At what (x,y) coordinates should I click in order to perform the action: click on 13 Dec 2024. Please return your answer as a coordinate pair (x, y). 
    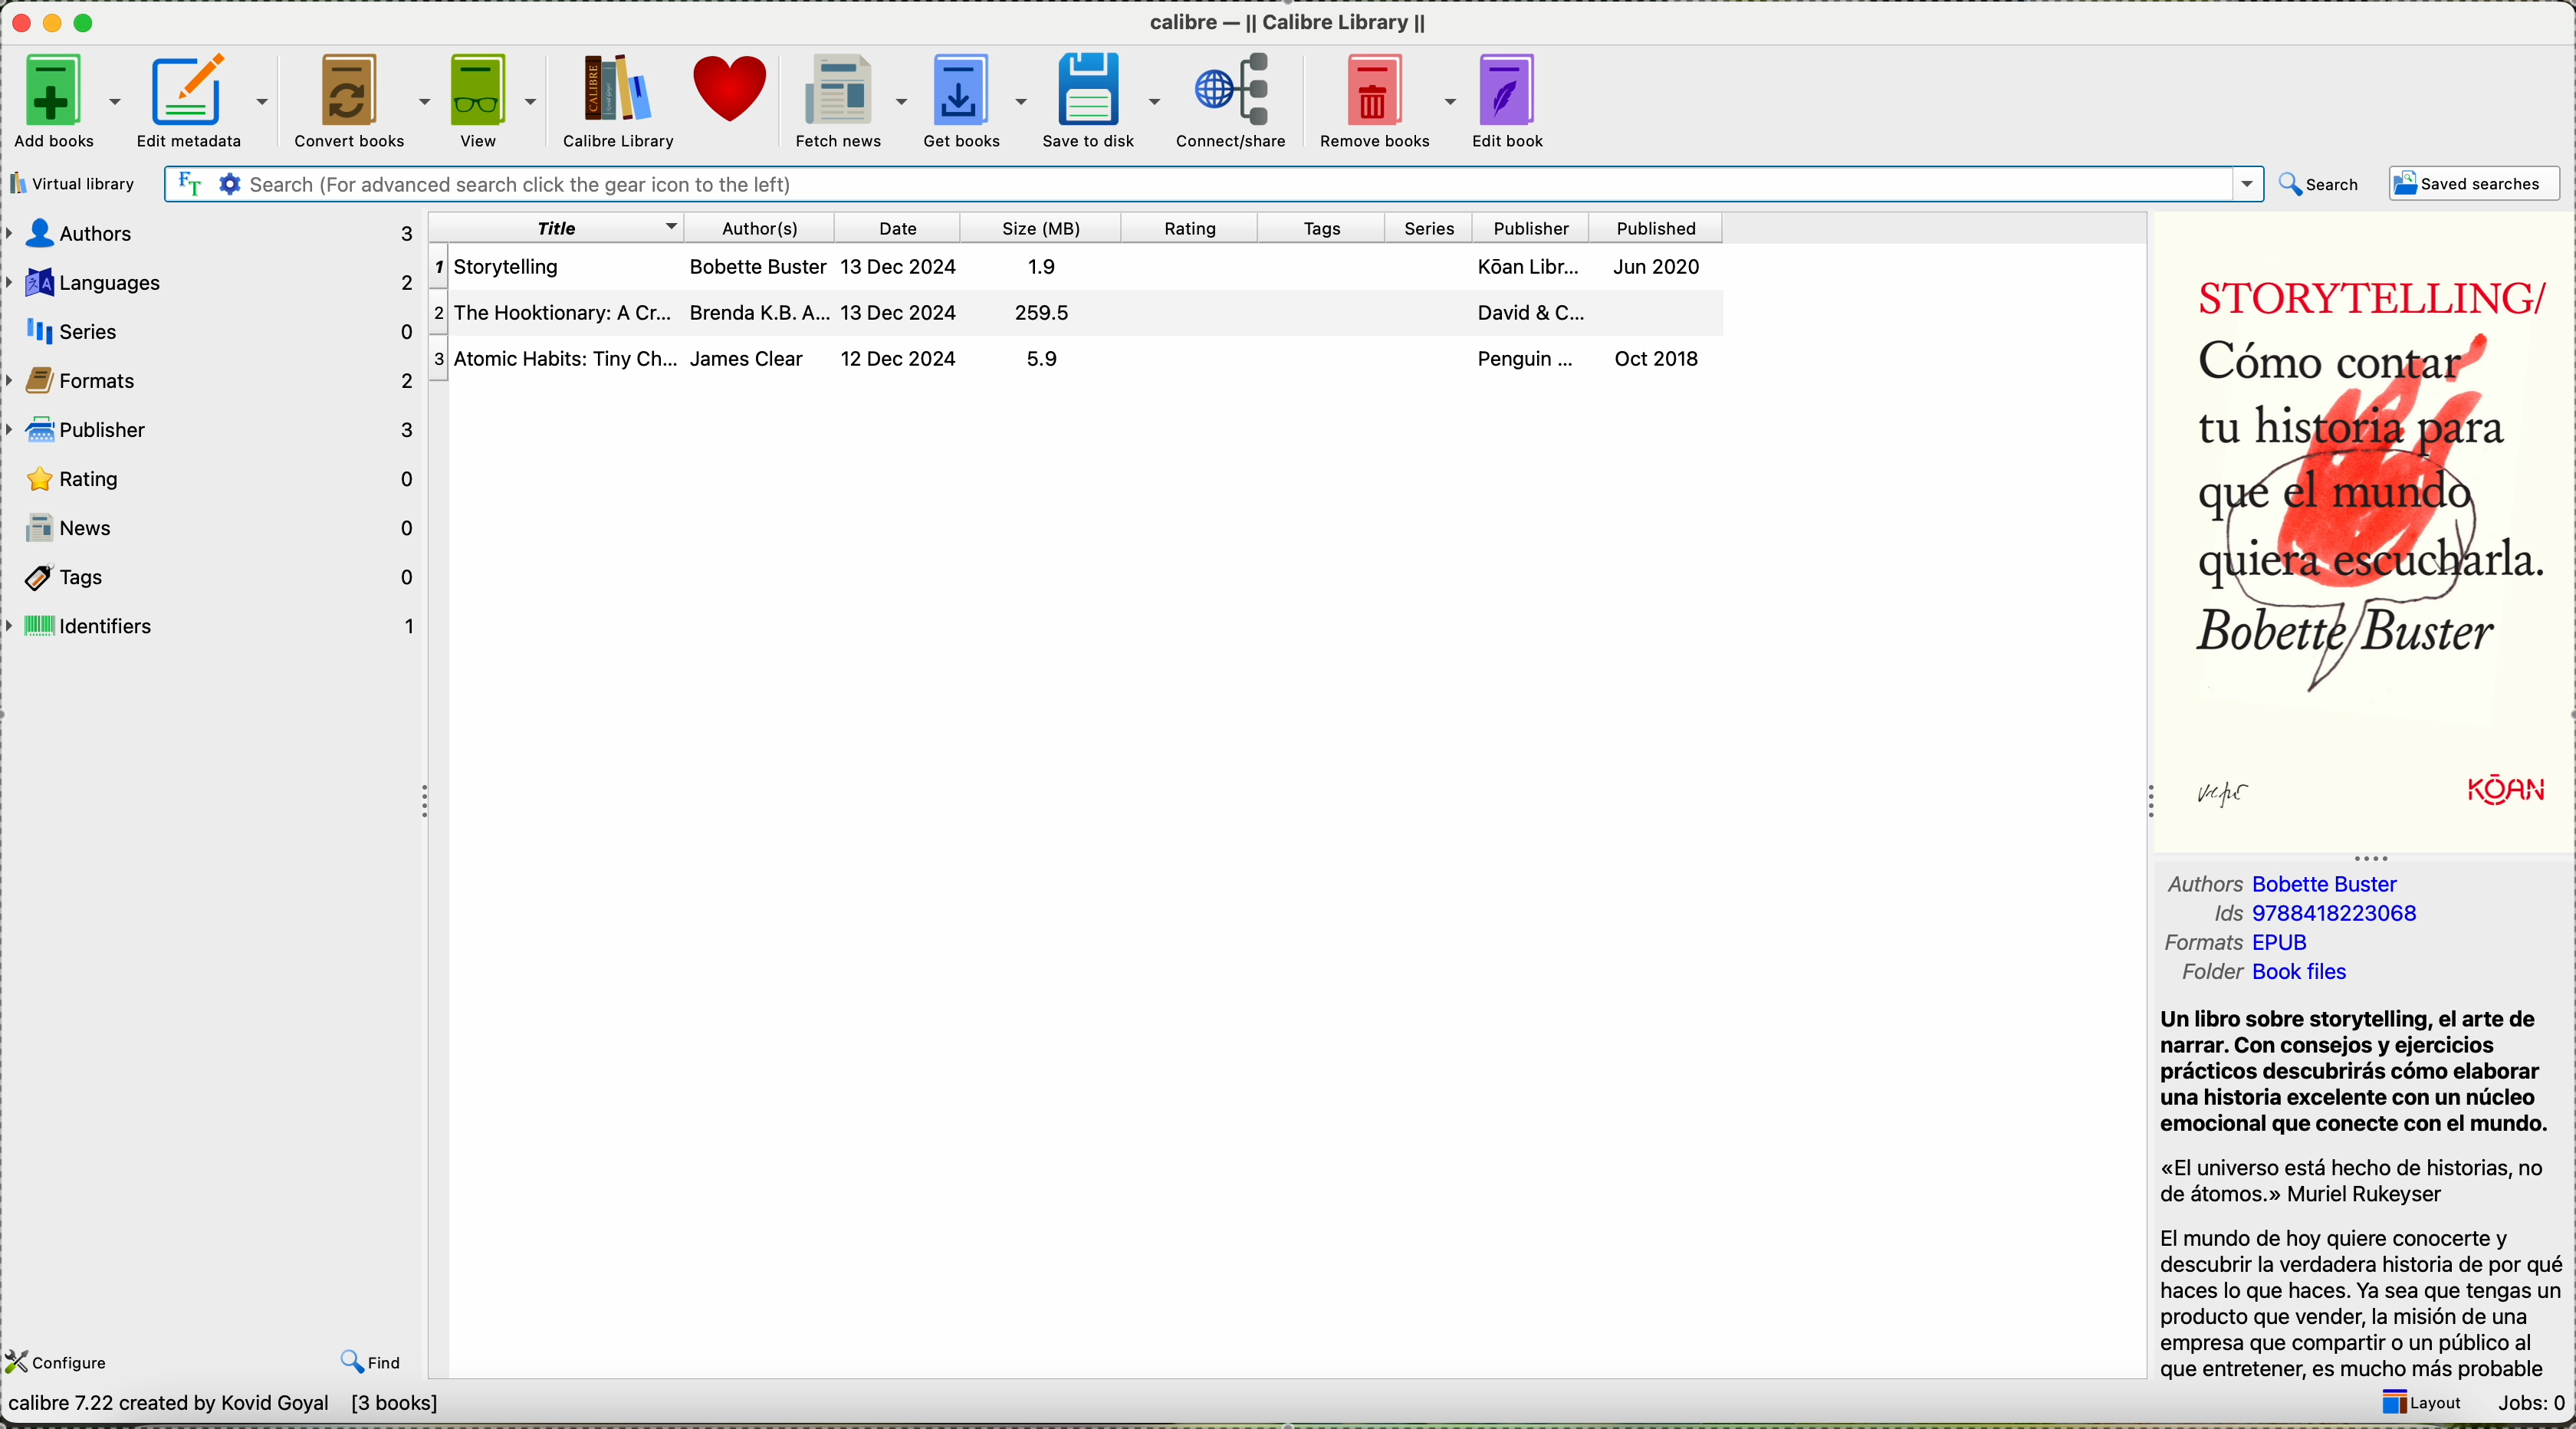
    Looking at the image, I should click on (905, 264).